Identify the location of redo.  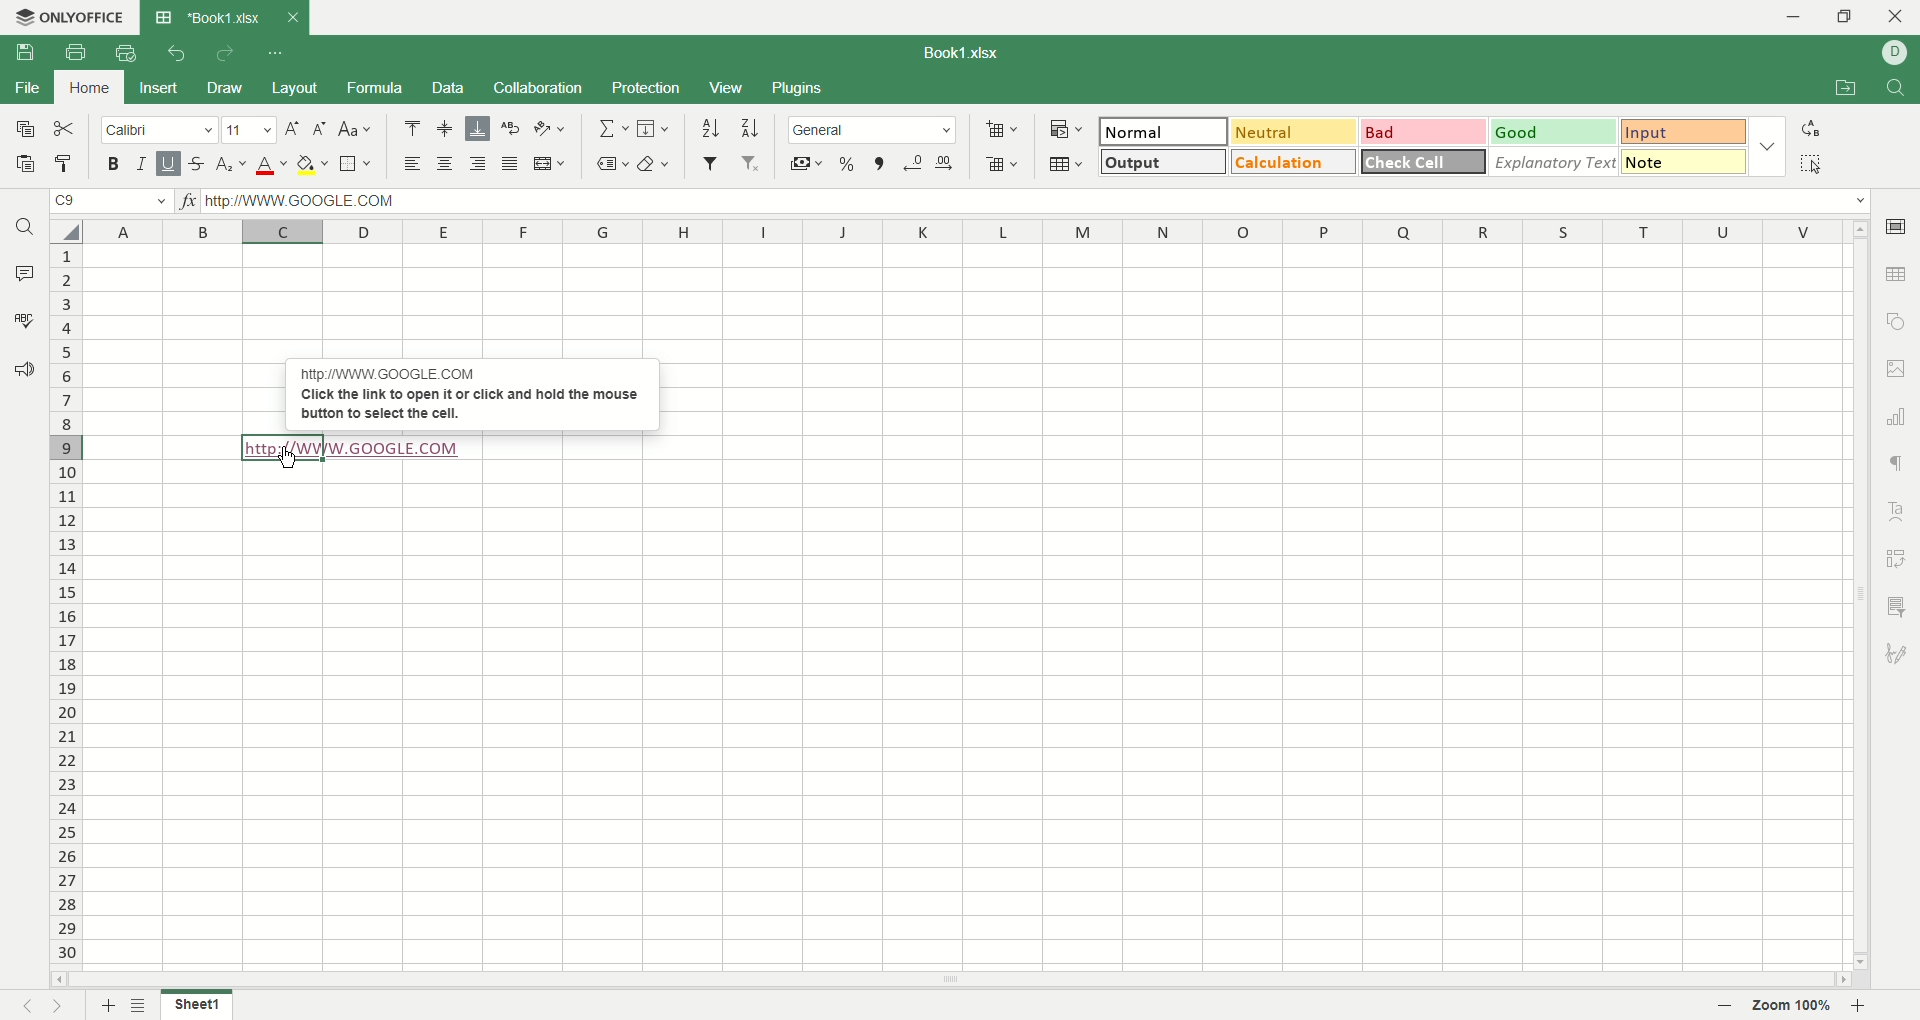
(225, 54).